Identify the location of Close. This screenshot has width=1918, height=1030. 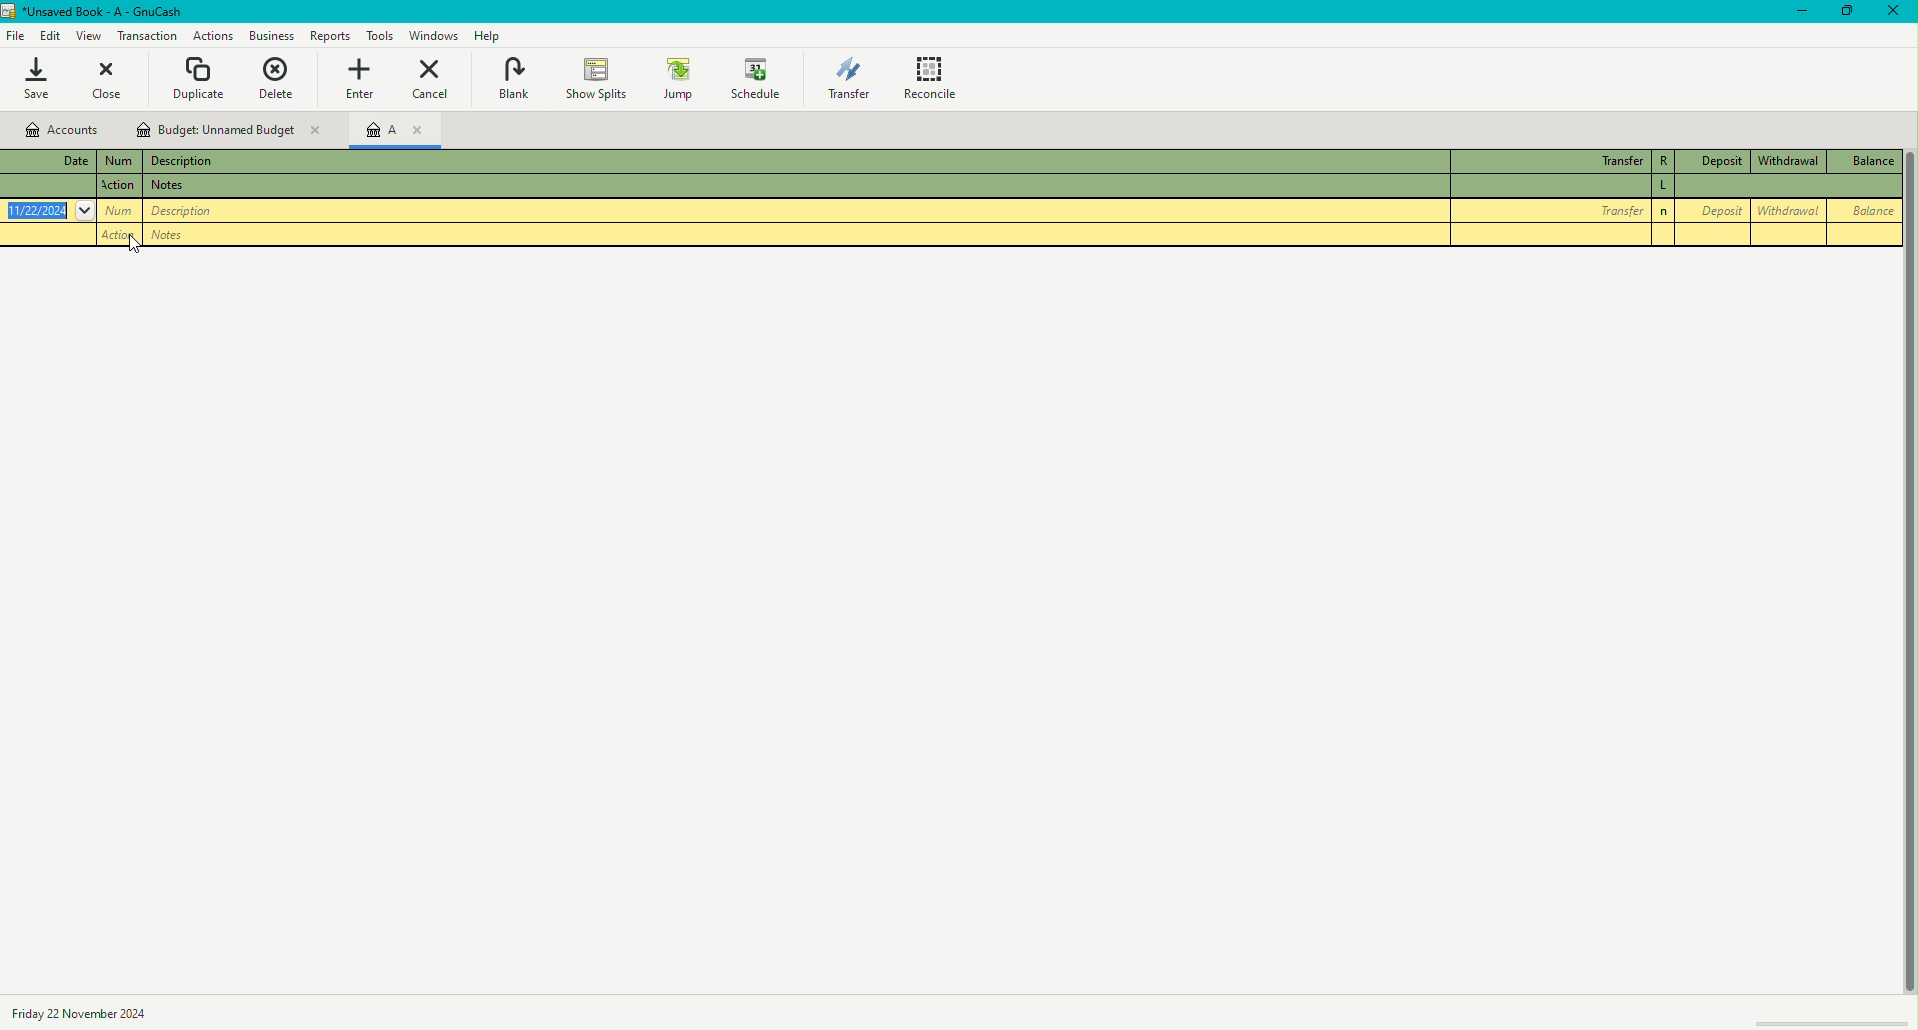
(109, 81).